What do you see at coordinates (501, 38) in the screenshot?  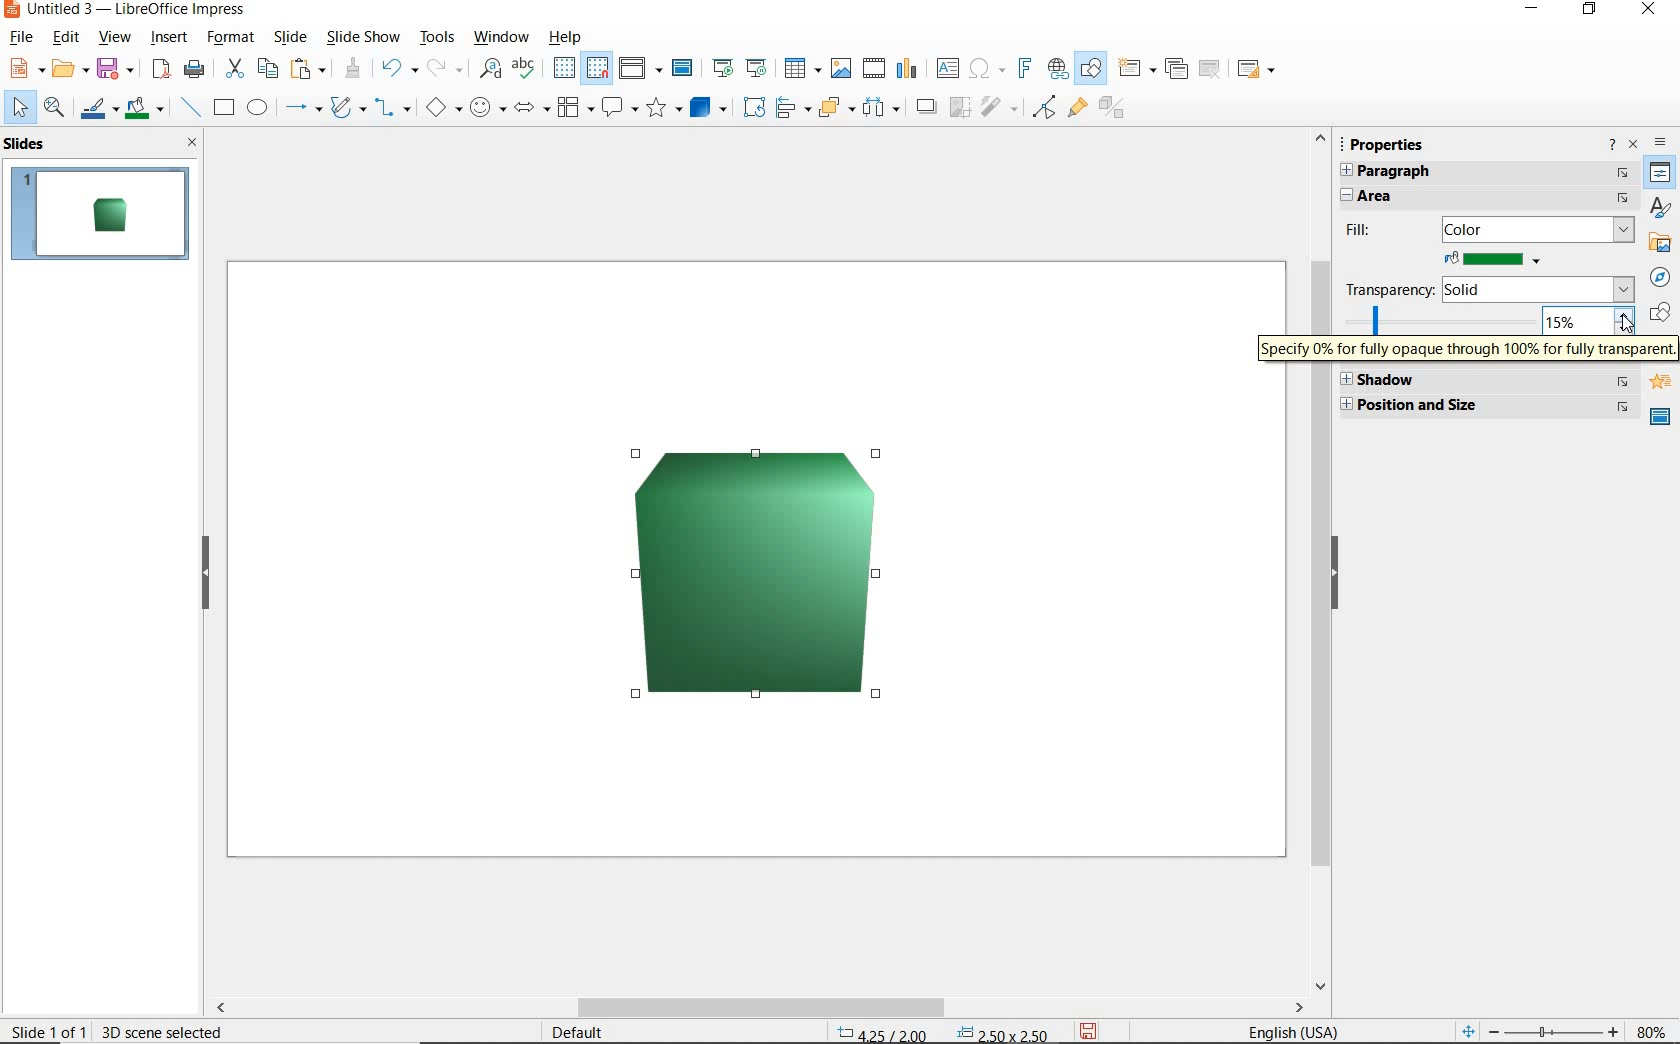 I see `window` at bounding box center [501, 38].